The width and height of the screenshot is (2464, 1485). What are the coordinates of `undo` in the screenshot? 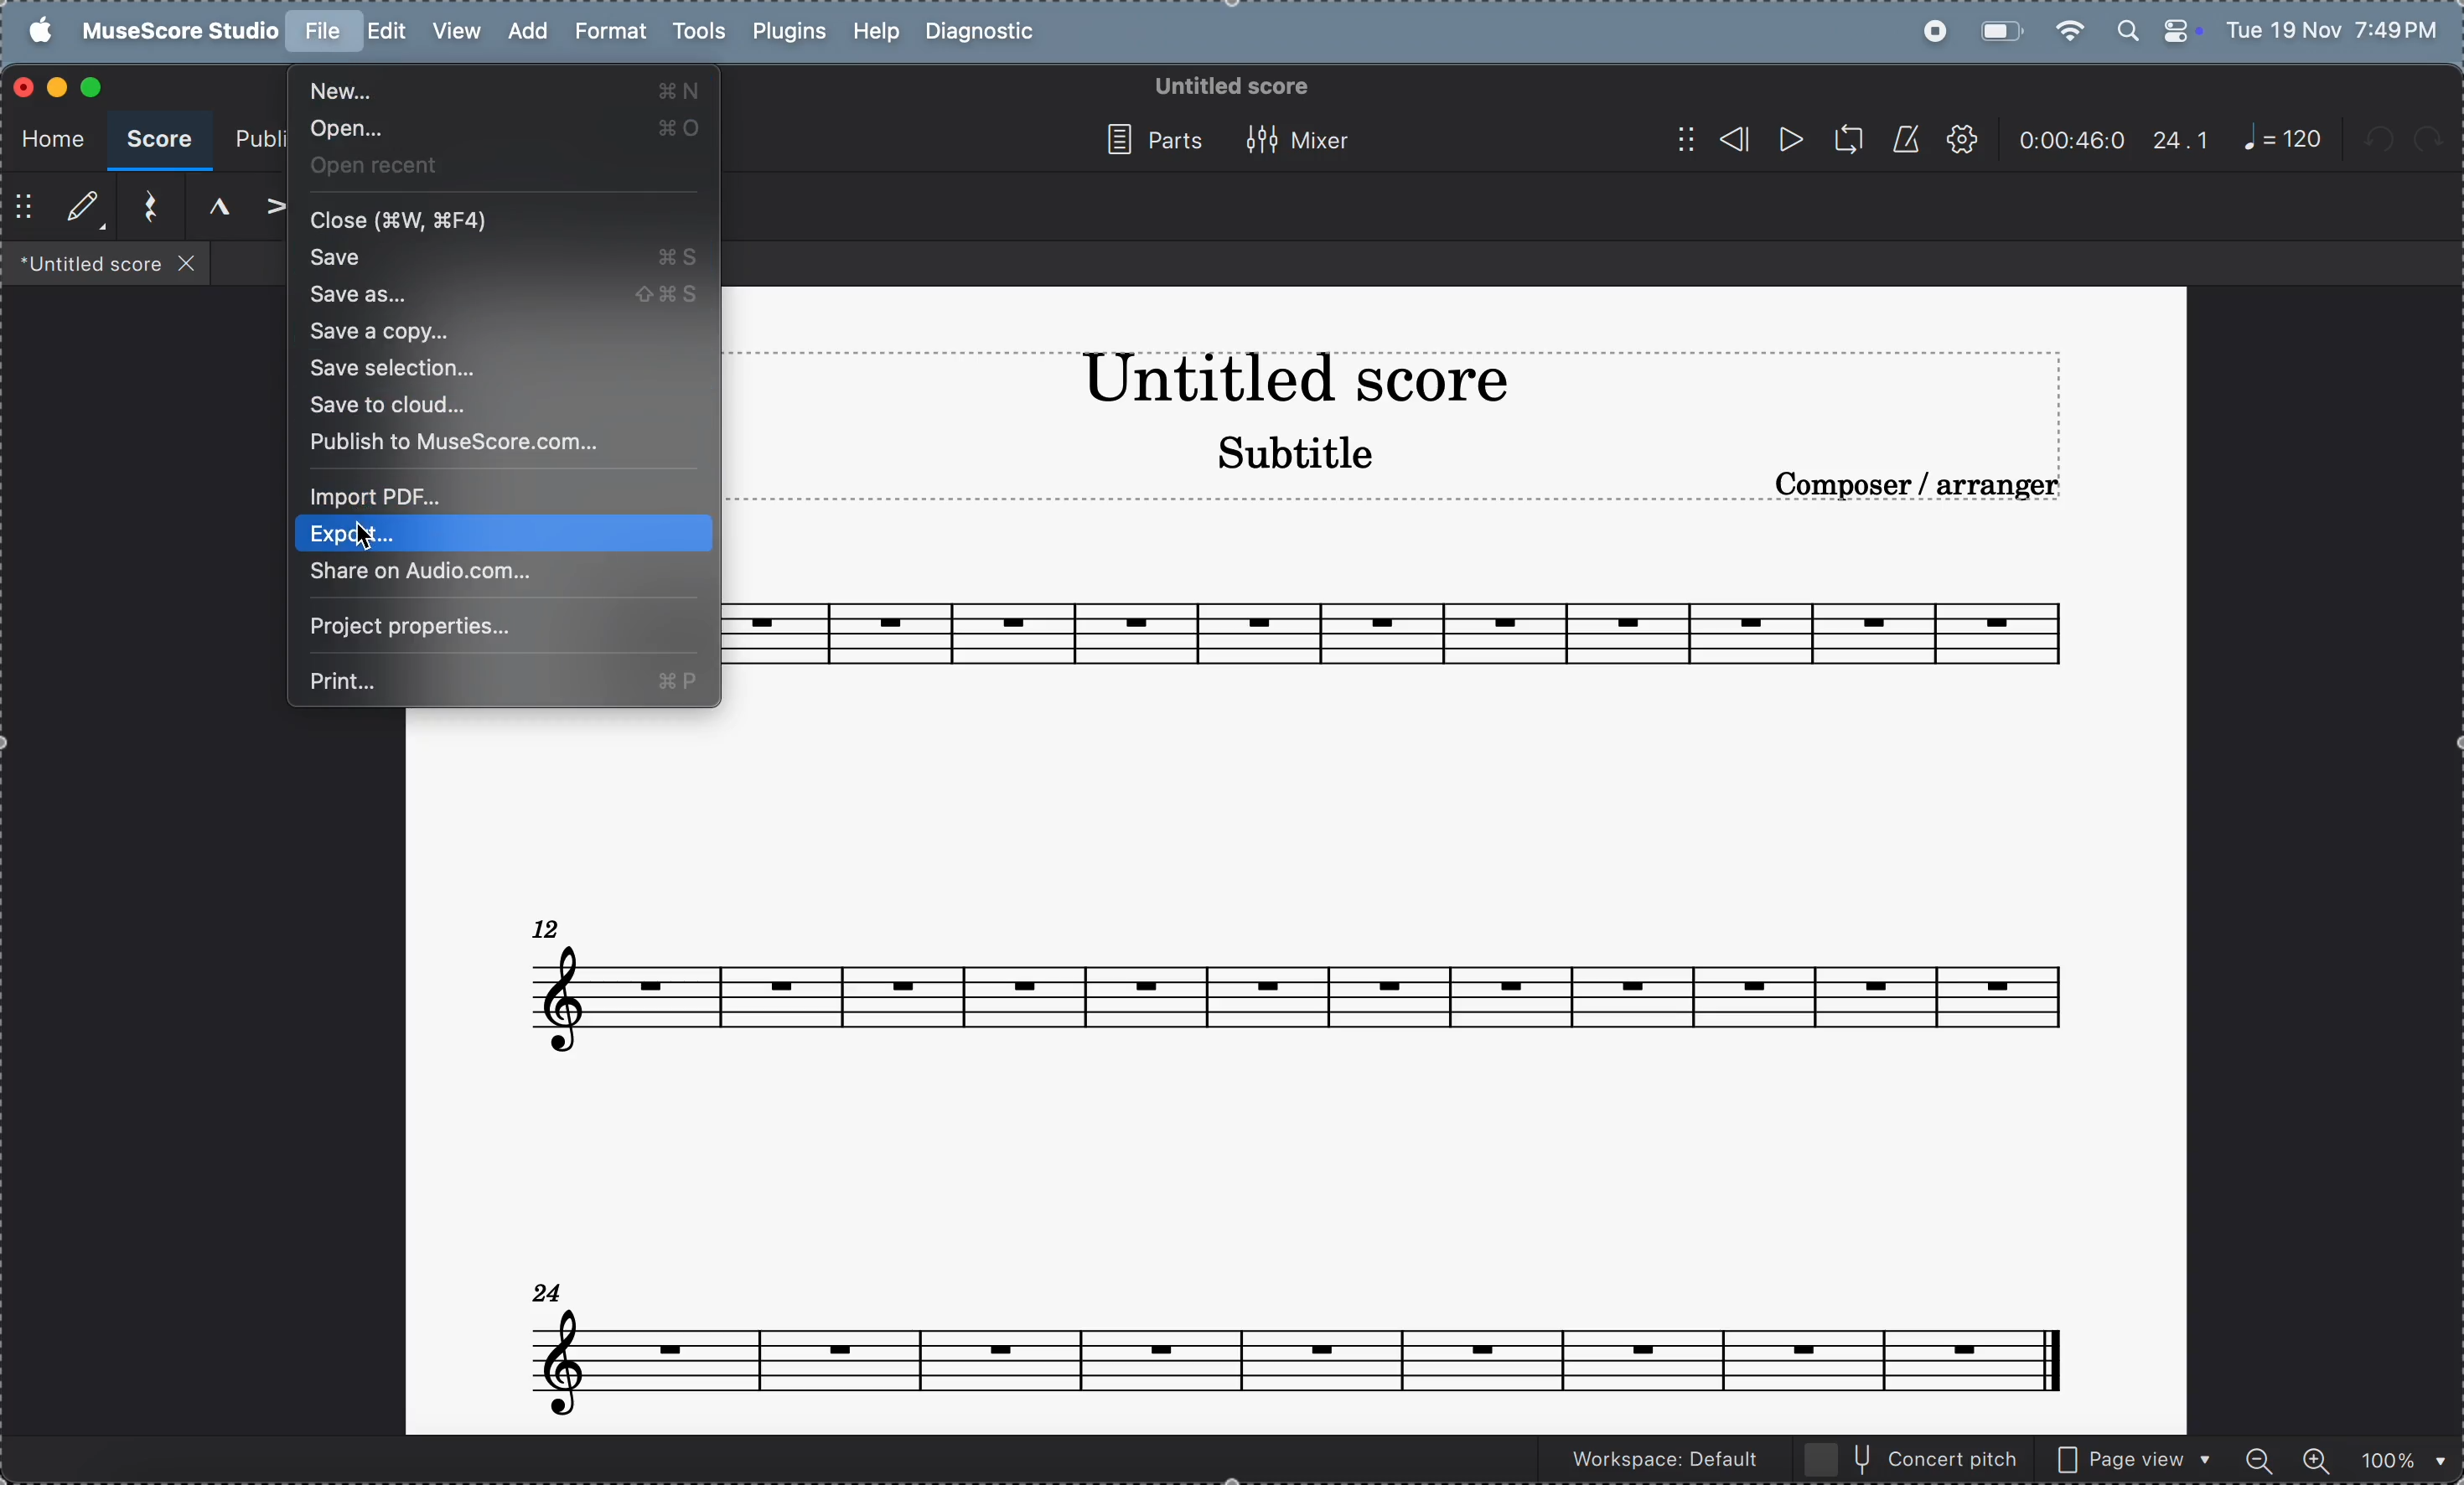 It's located at (2383, 143).